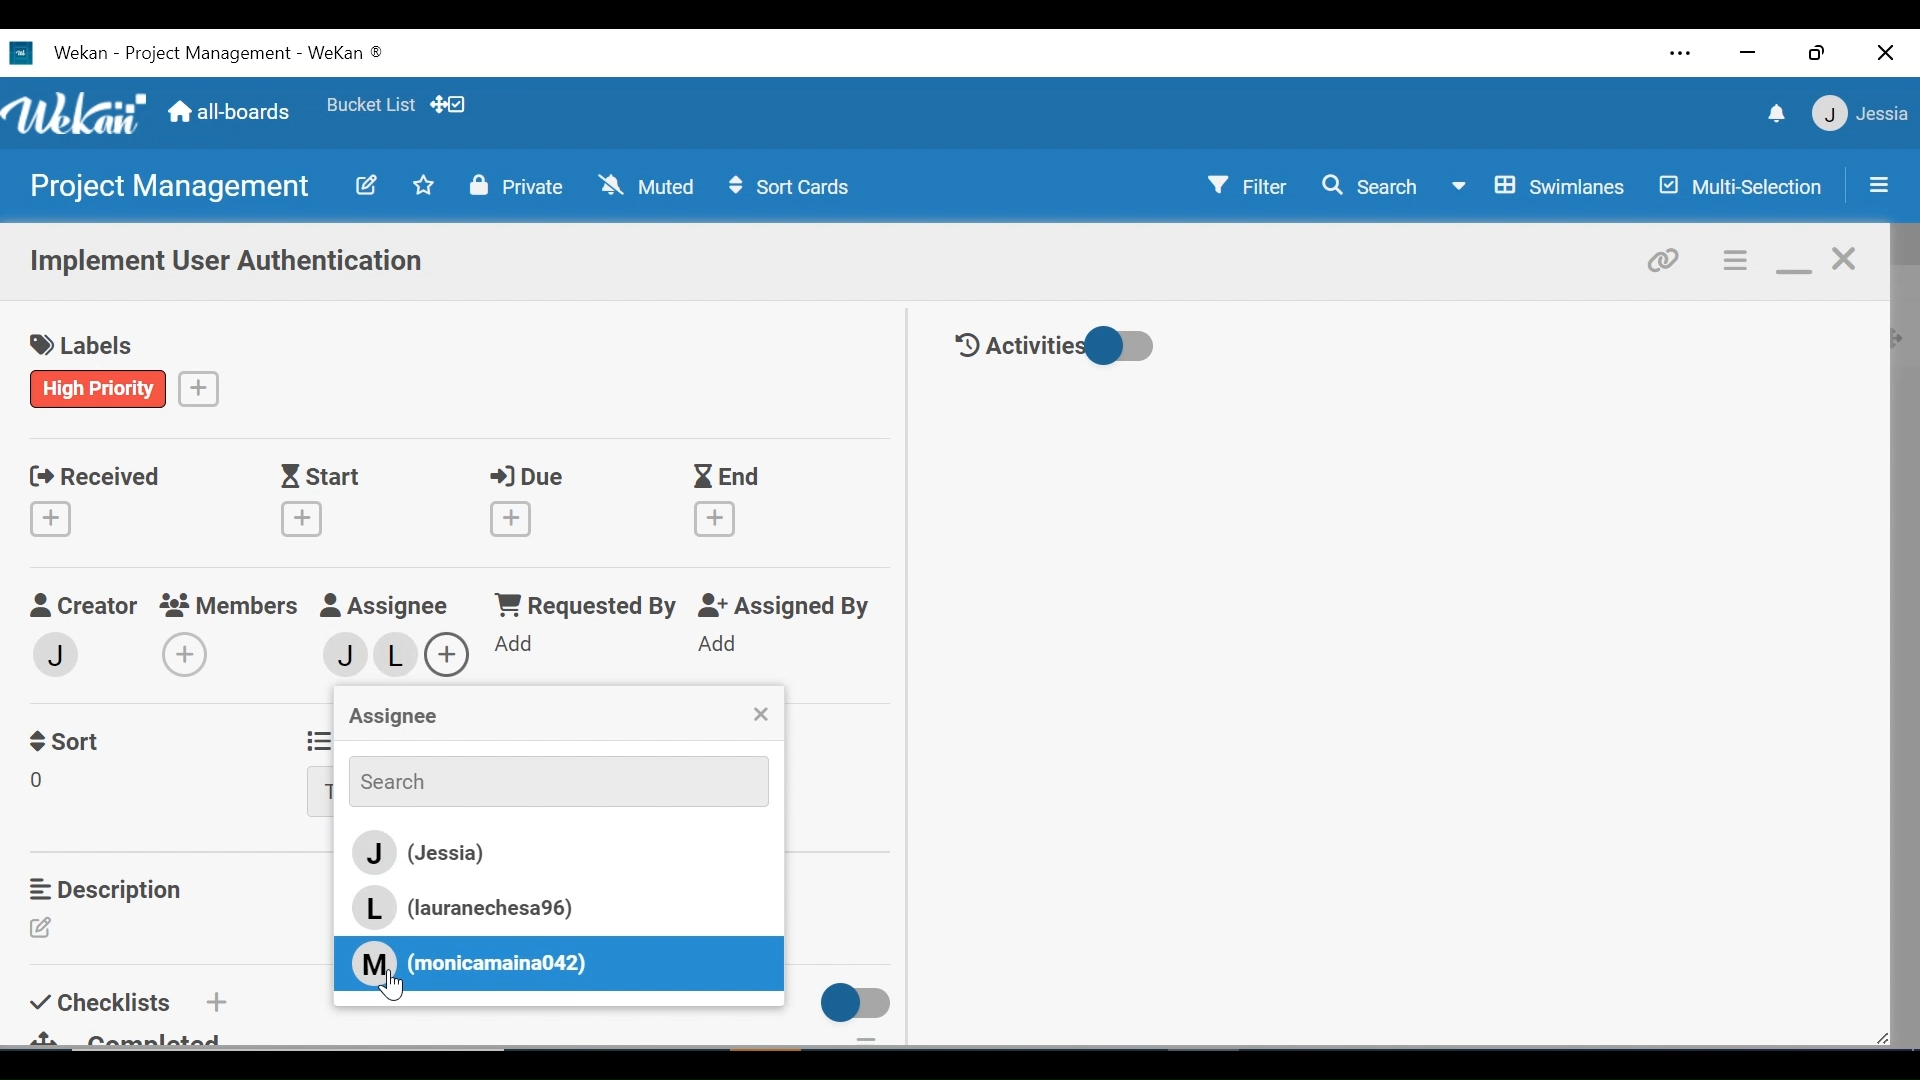  Describe the element at coordinates (506, 645) in the screenshot. I see `Add` at that location.